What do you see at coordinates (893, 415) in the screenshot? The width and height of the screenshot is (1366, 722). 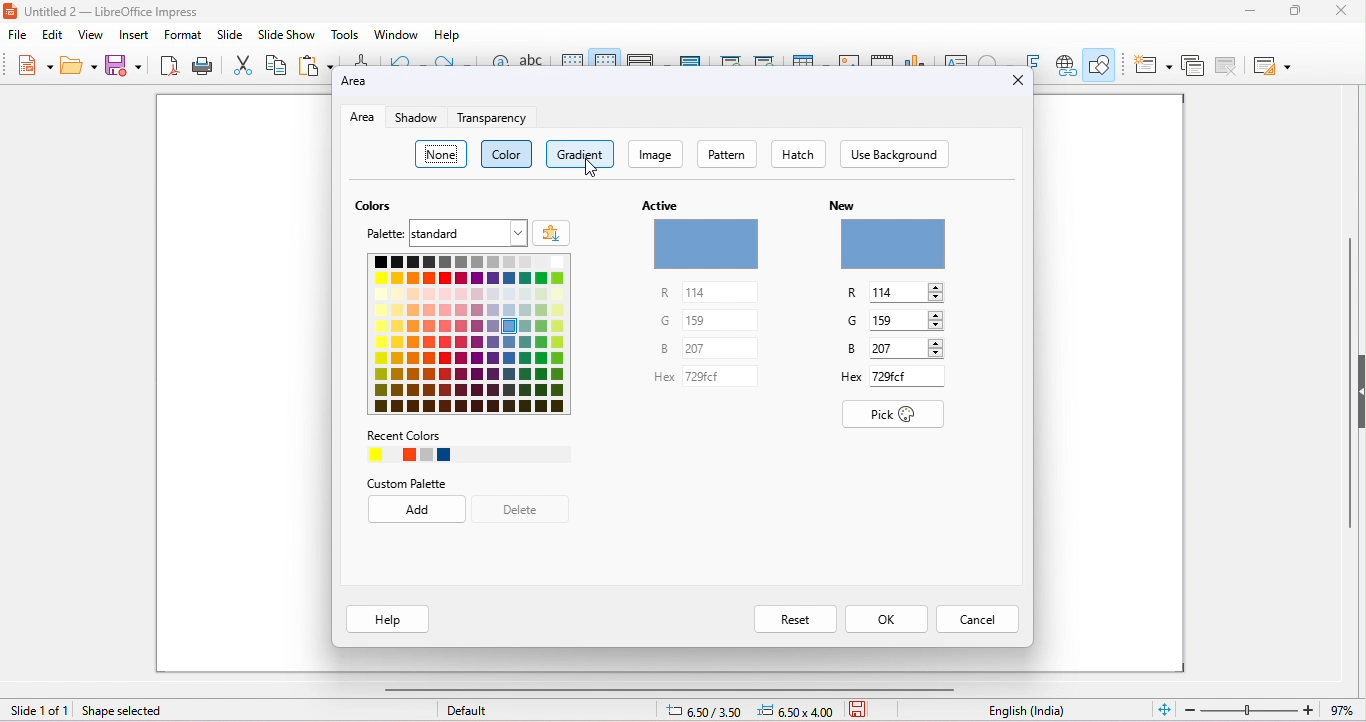 I see `pick` at bounding box center [893, 415].